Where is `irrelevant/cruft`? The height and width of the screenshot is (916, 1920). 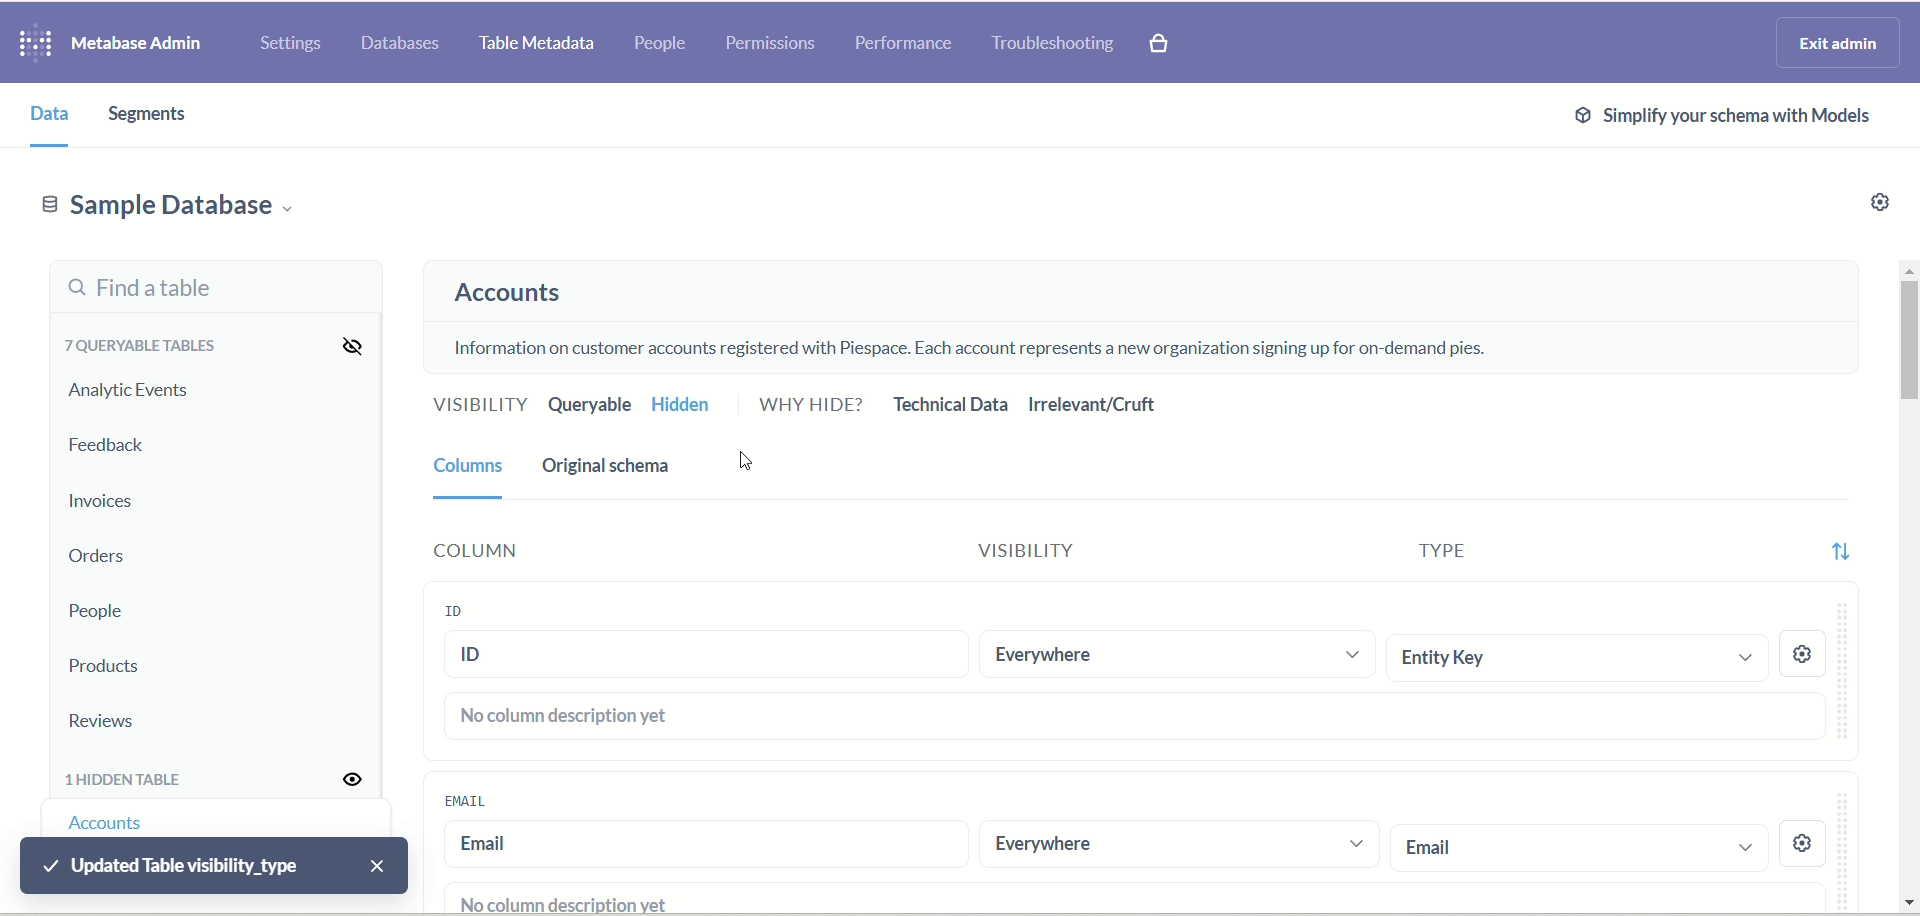
irrelevant/cruft is located at coordinates (1095, 404).